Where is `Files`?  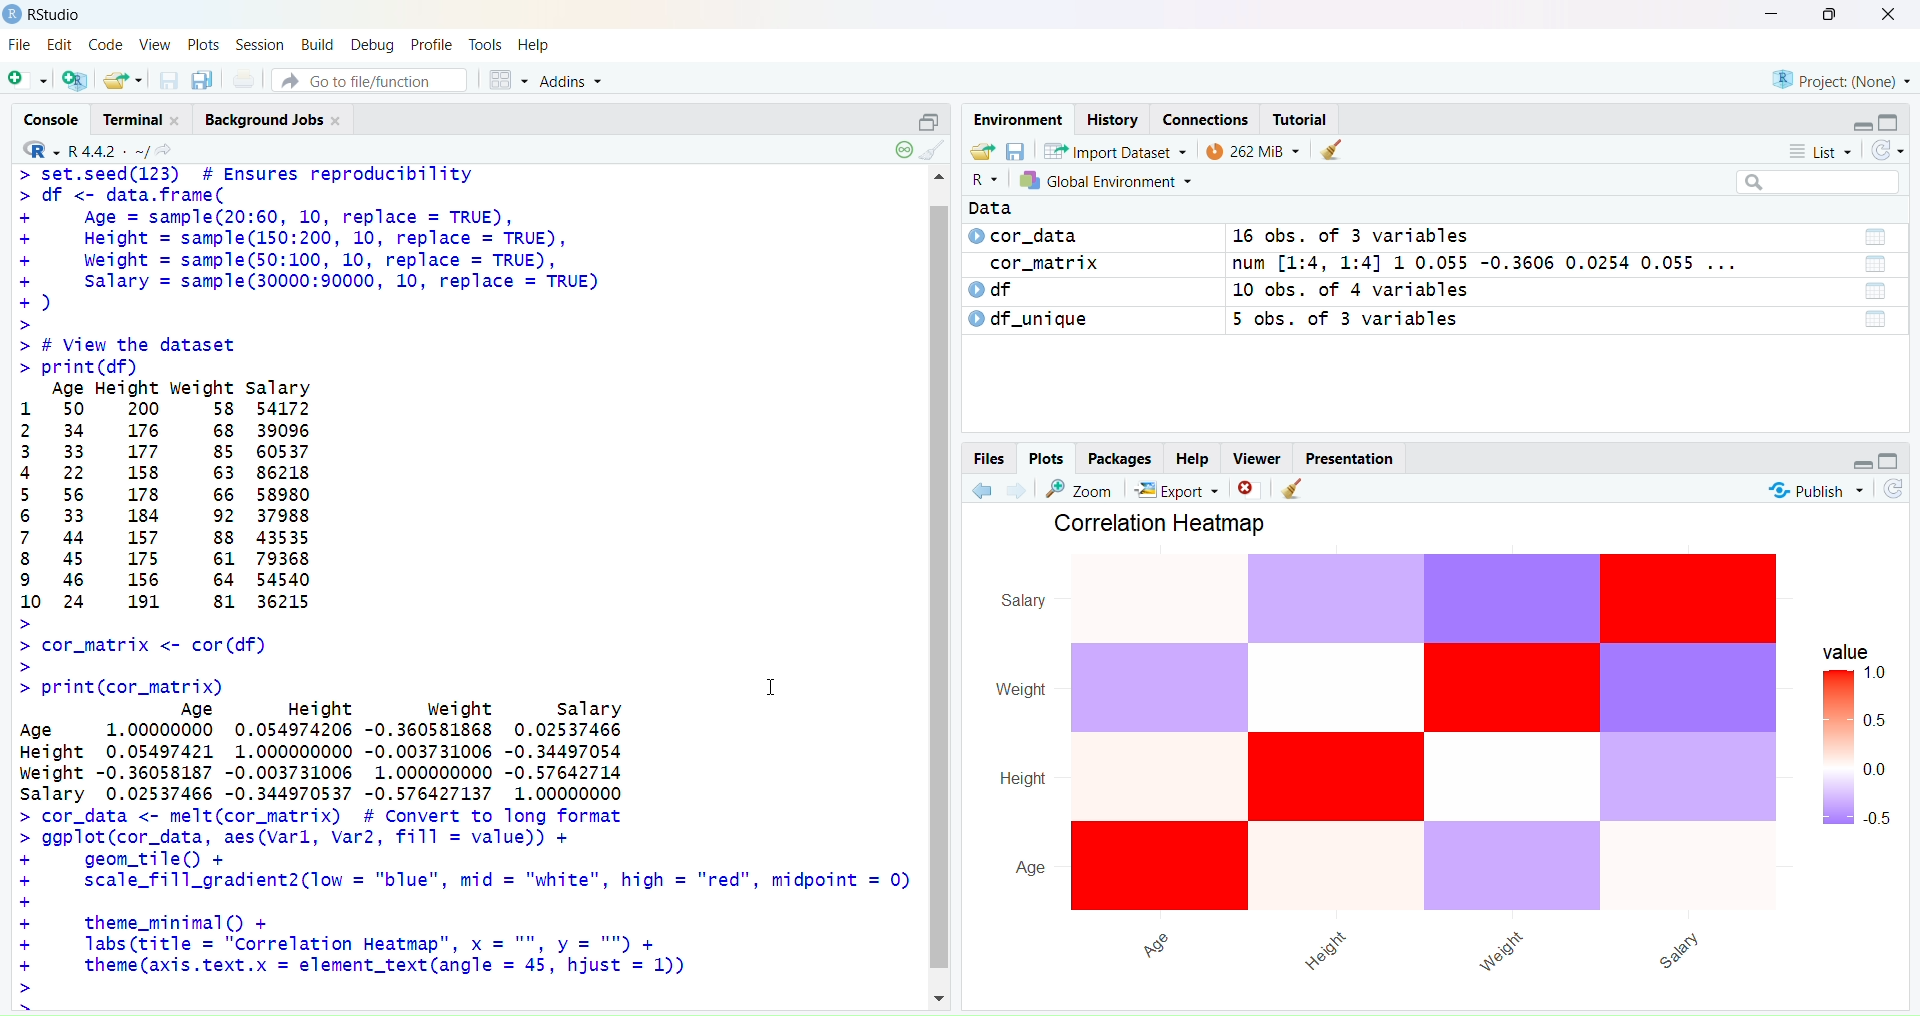
Files is located at coordinates (992, 459).